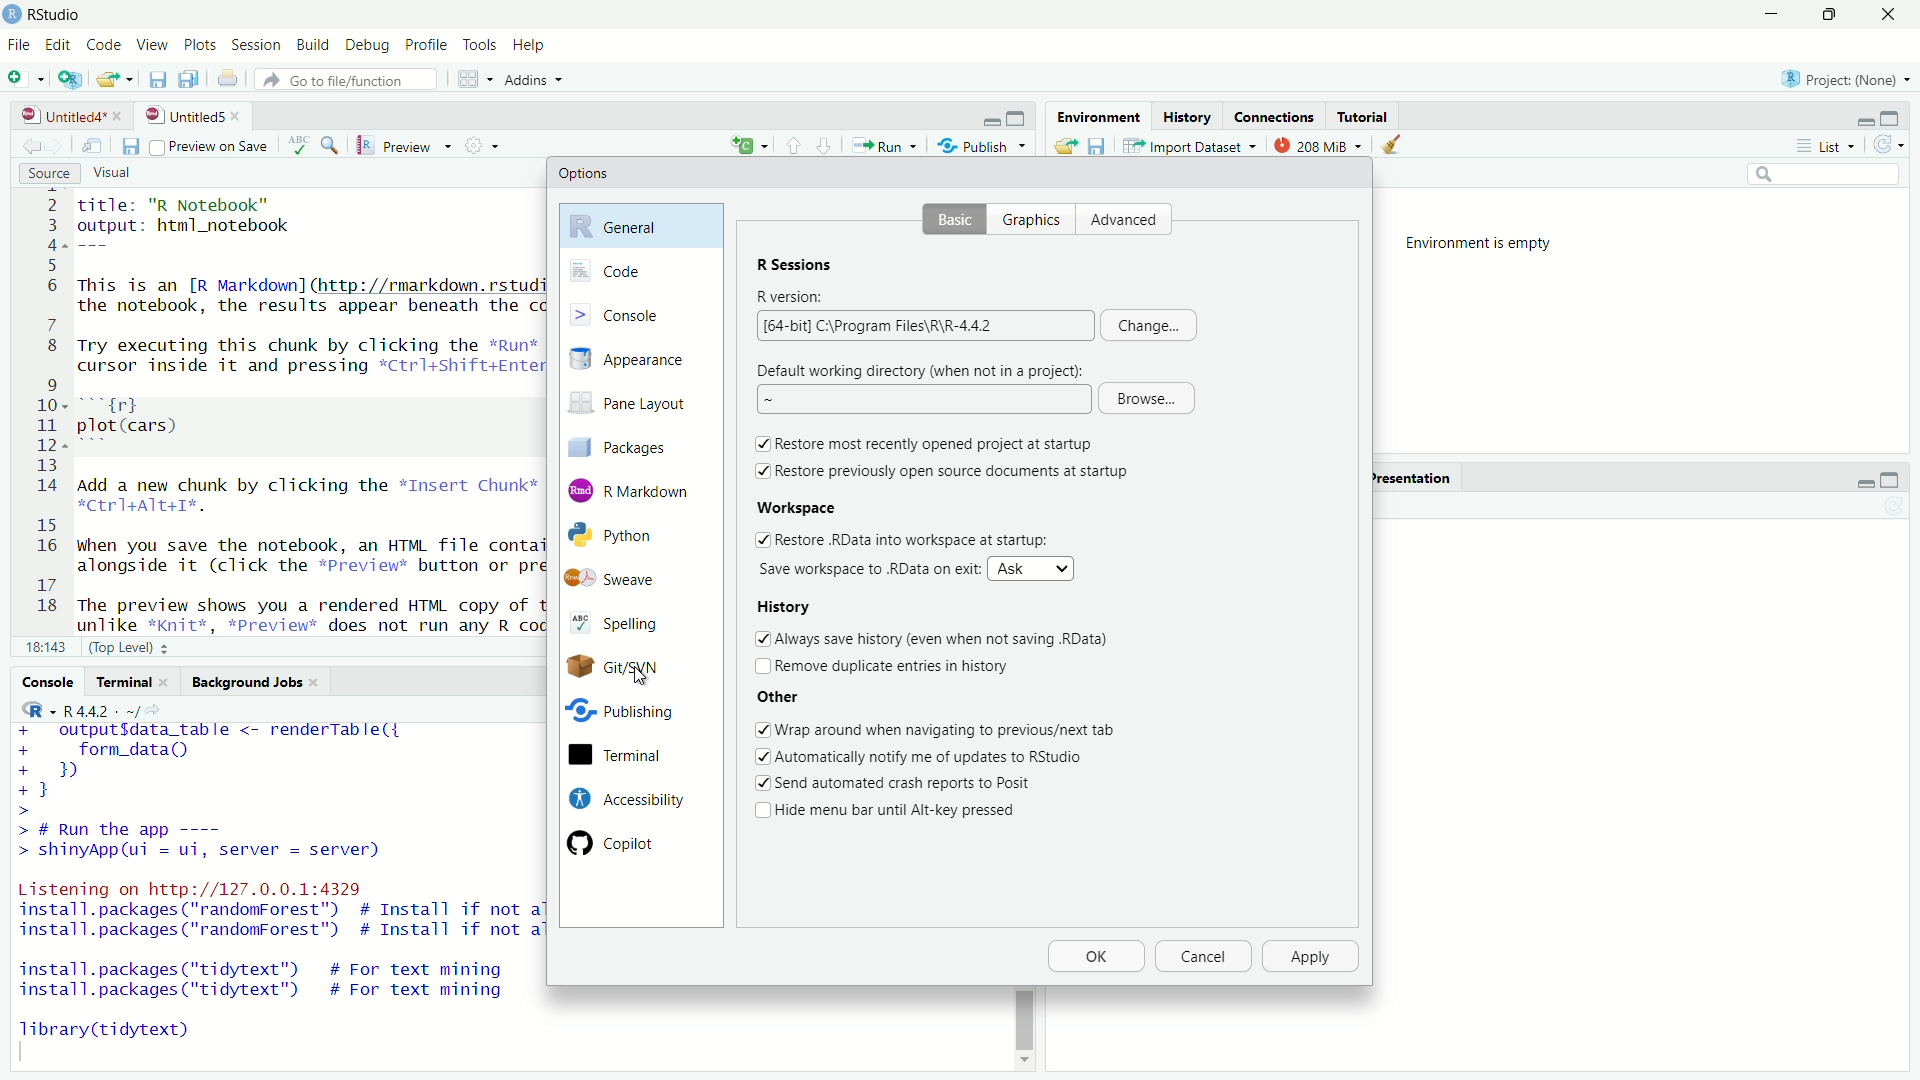  I want to click on C Add menu, so click(749, 143).